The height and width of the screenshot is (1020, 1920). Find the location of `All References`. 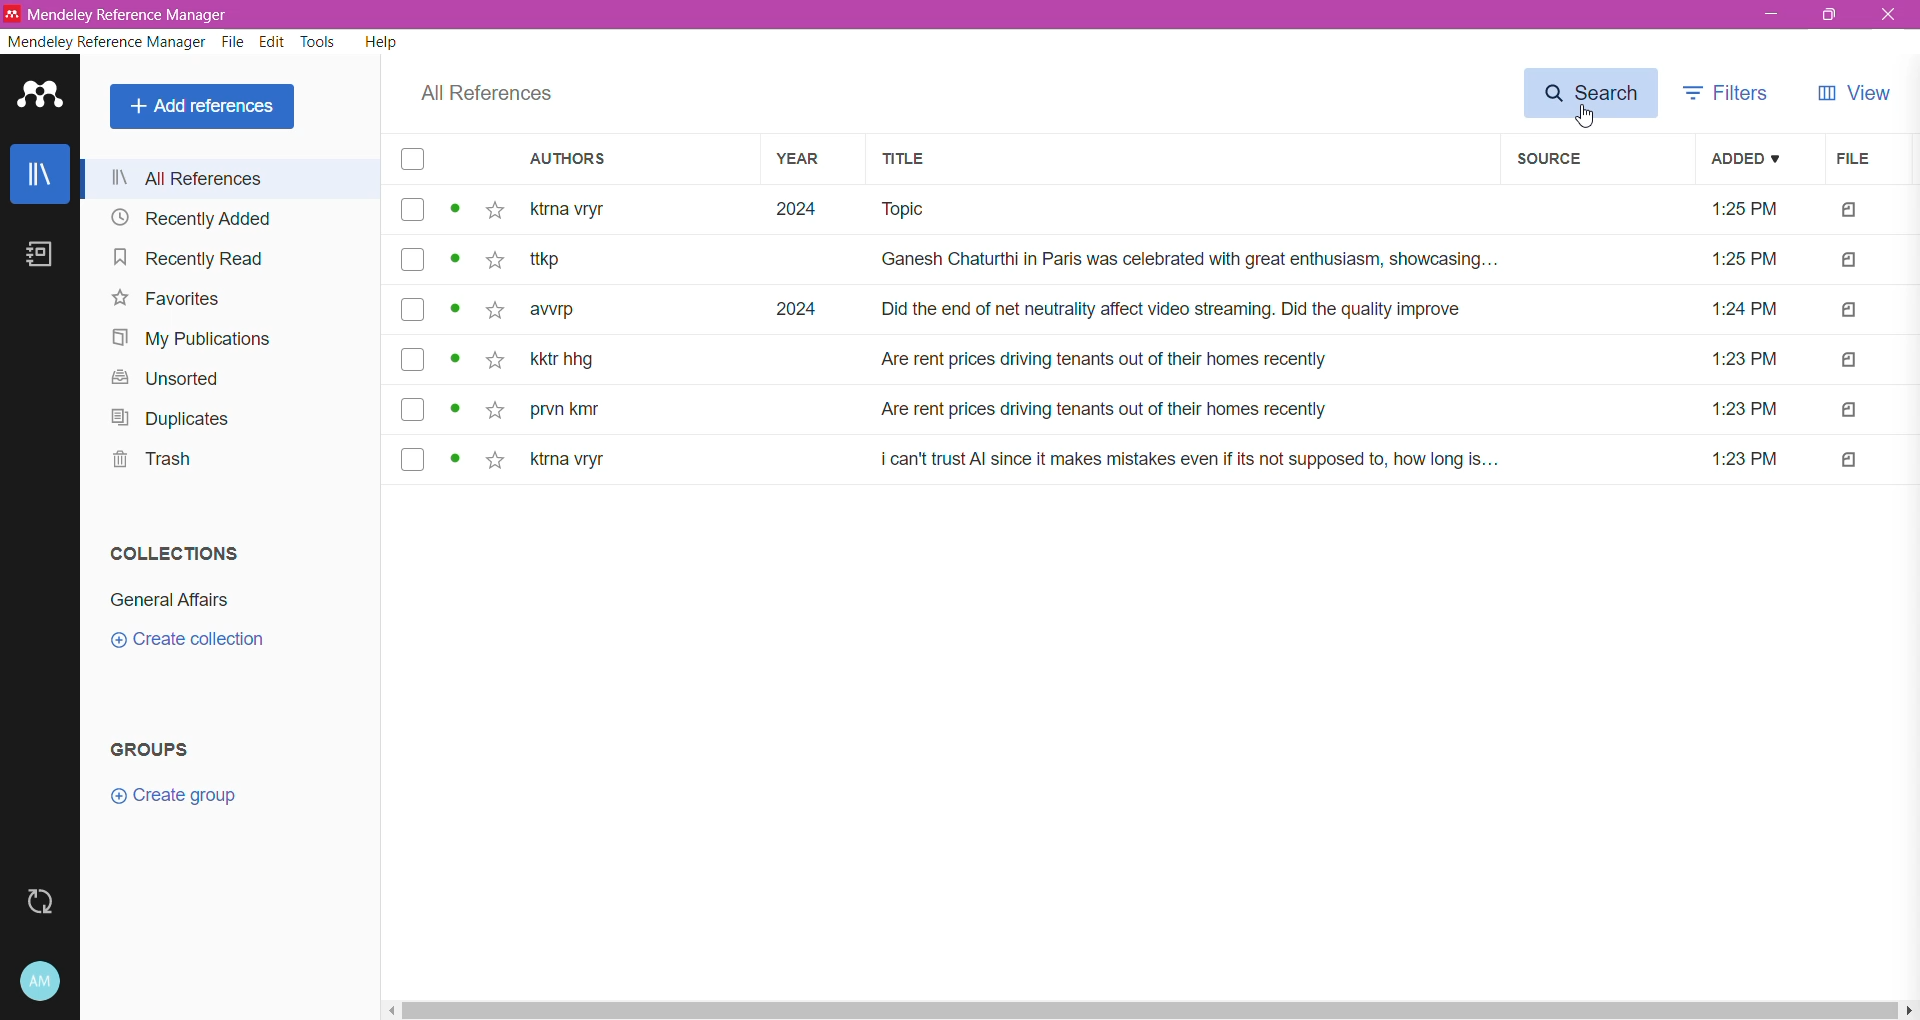

All References is located at coordinates (224, 181).